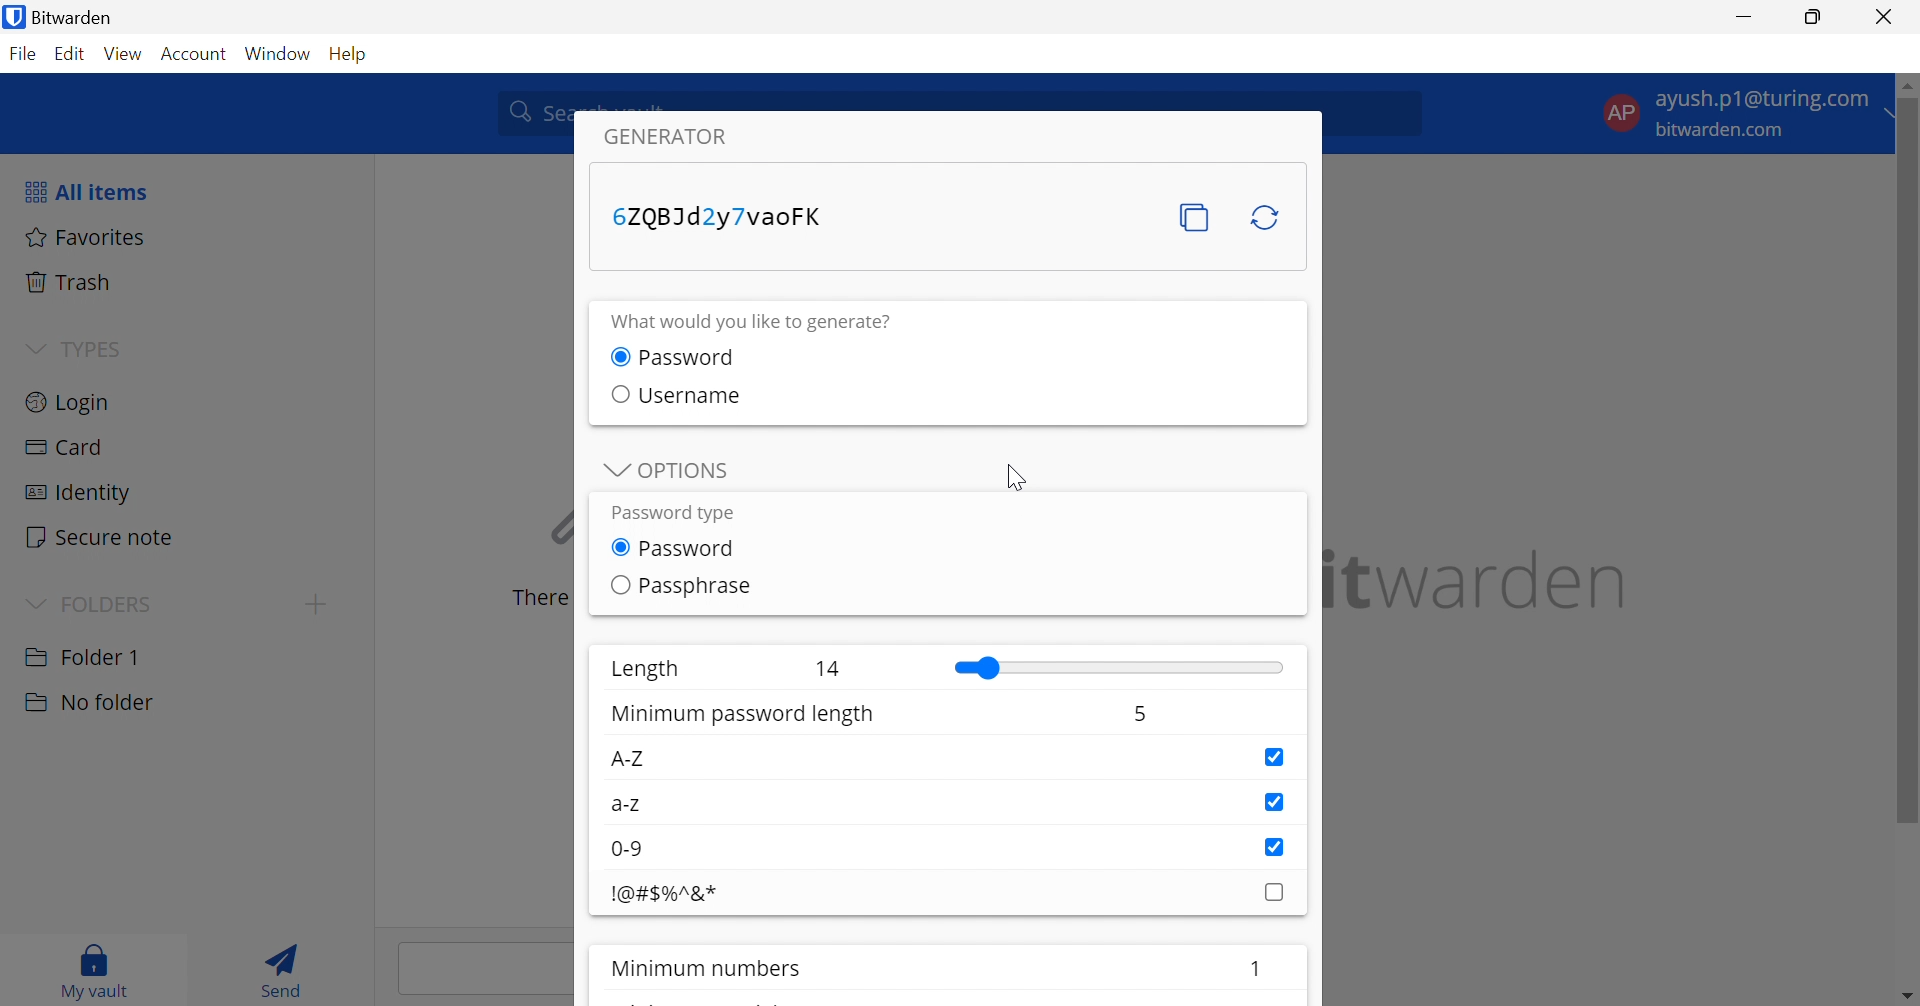  Describe the element at coordinates (671, 513) in the screenshot. I see `Password type` at that location.